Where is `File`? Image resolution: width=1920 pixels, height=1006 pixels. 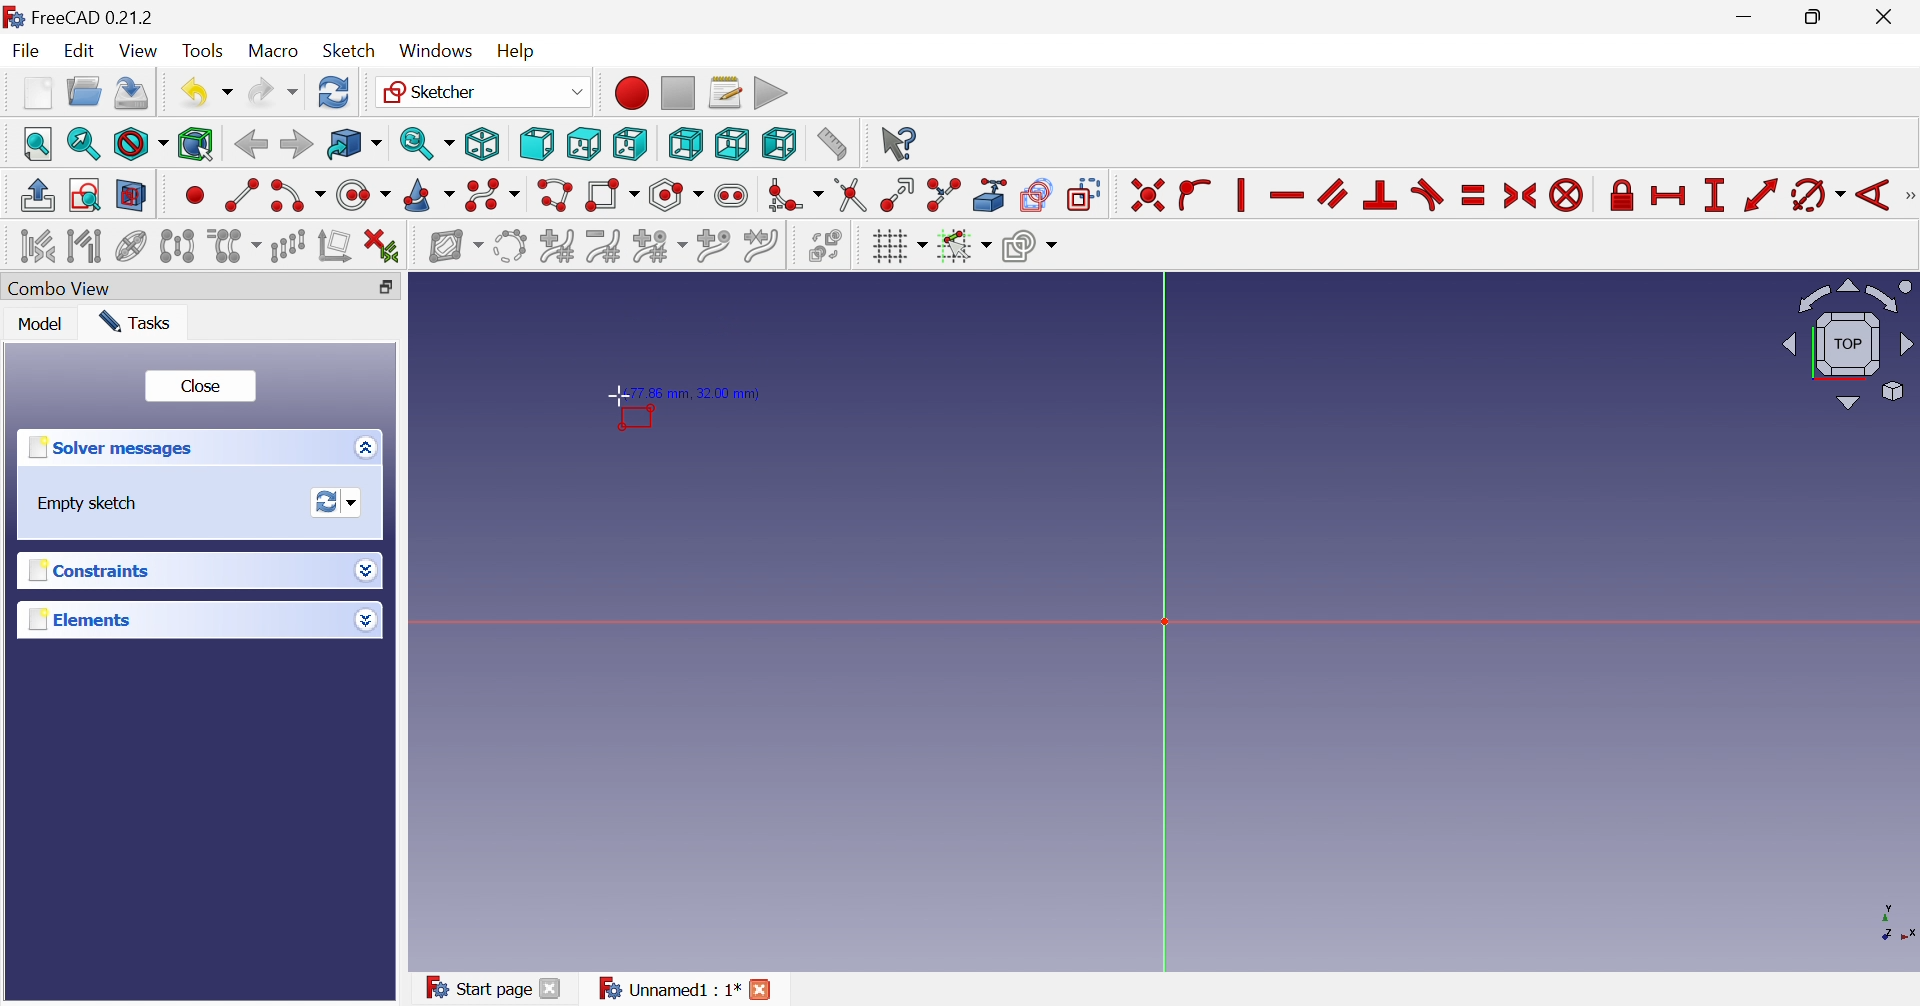 File is located at coordinates (30, 52).